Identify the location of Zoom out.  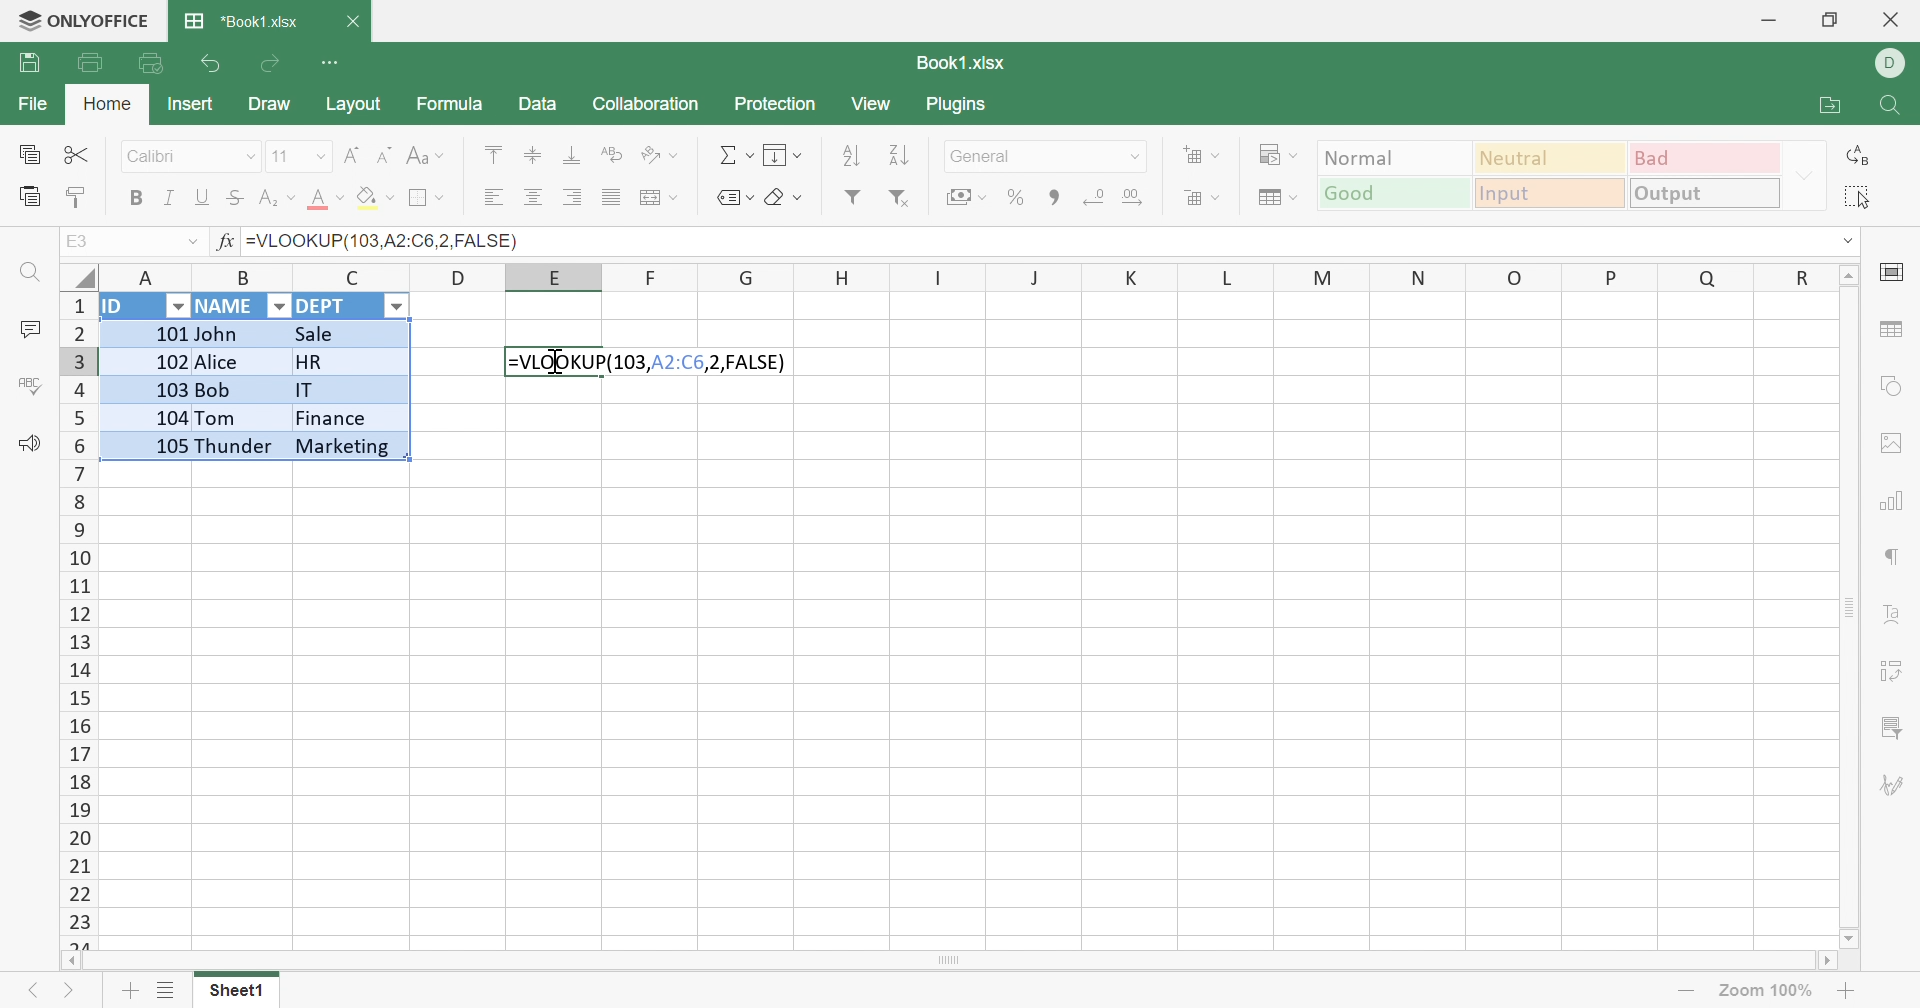
(1689, 990).